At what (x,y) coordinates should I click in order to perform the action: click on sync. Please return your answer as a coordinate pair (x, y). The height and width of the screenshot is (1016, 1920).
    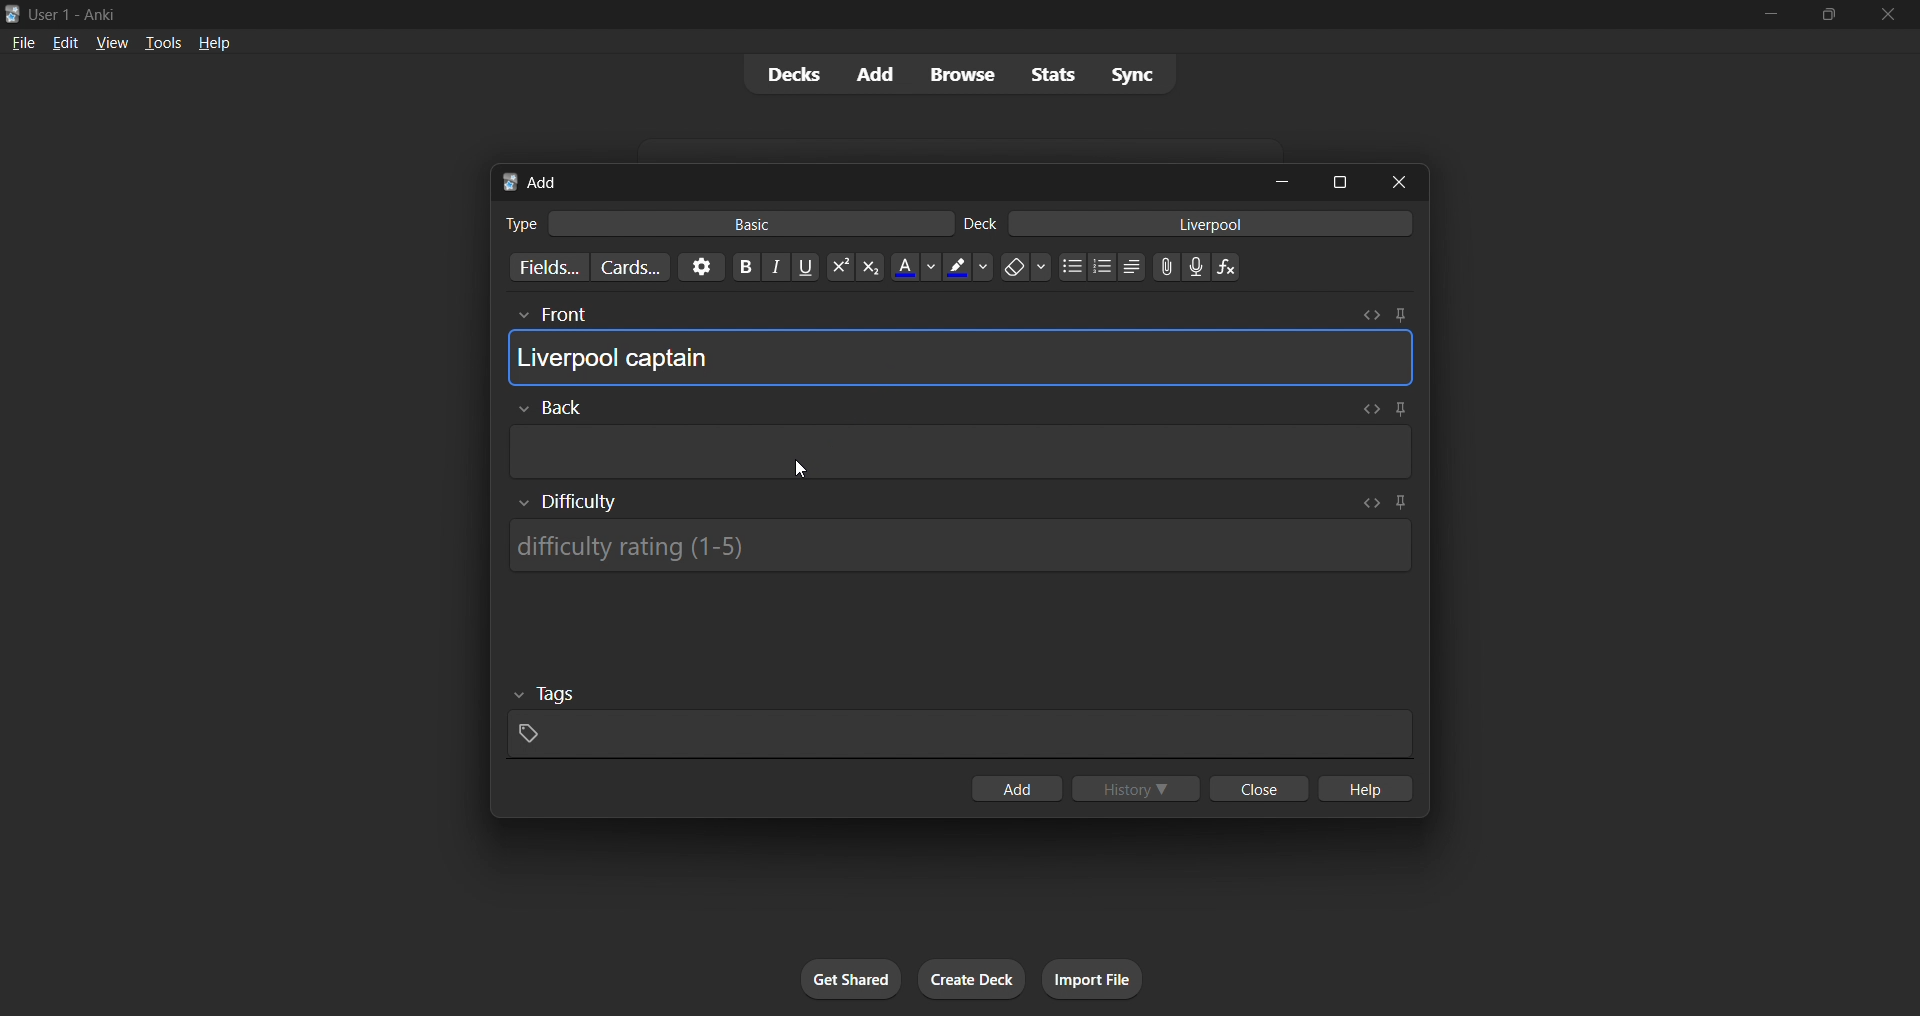
    Looking at the image, I should click on (1132, 73).